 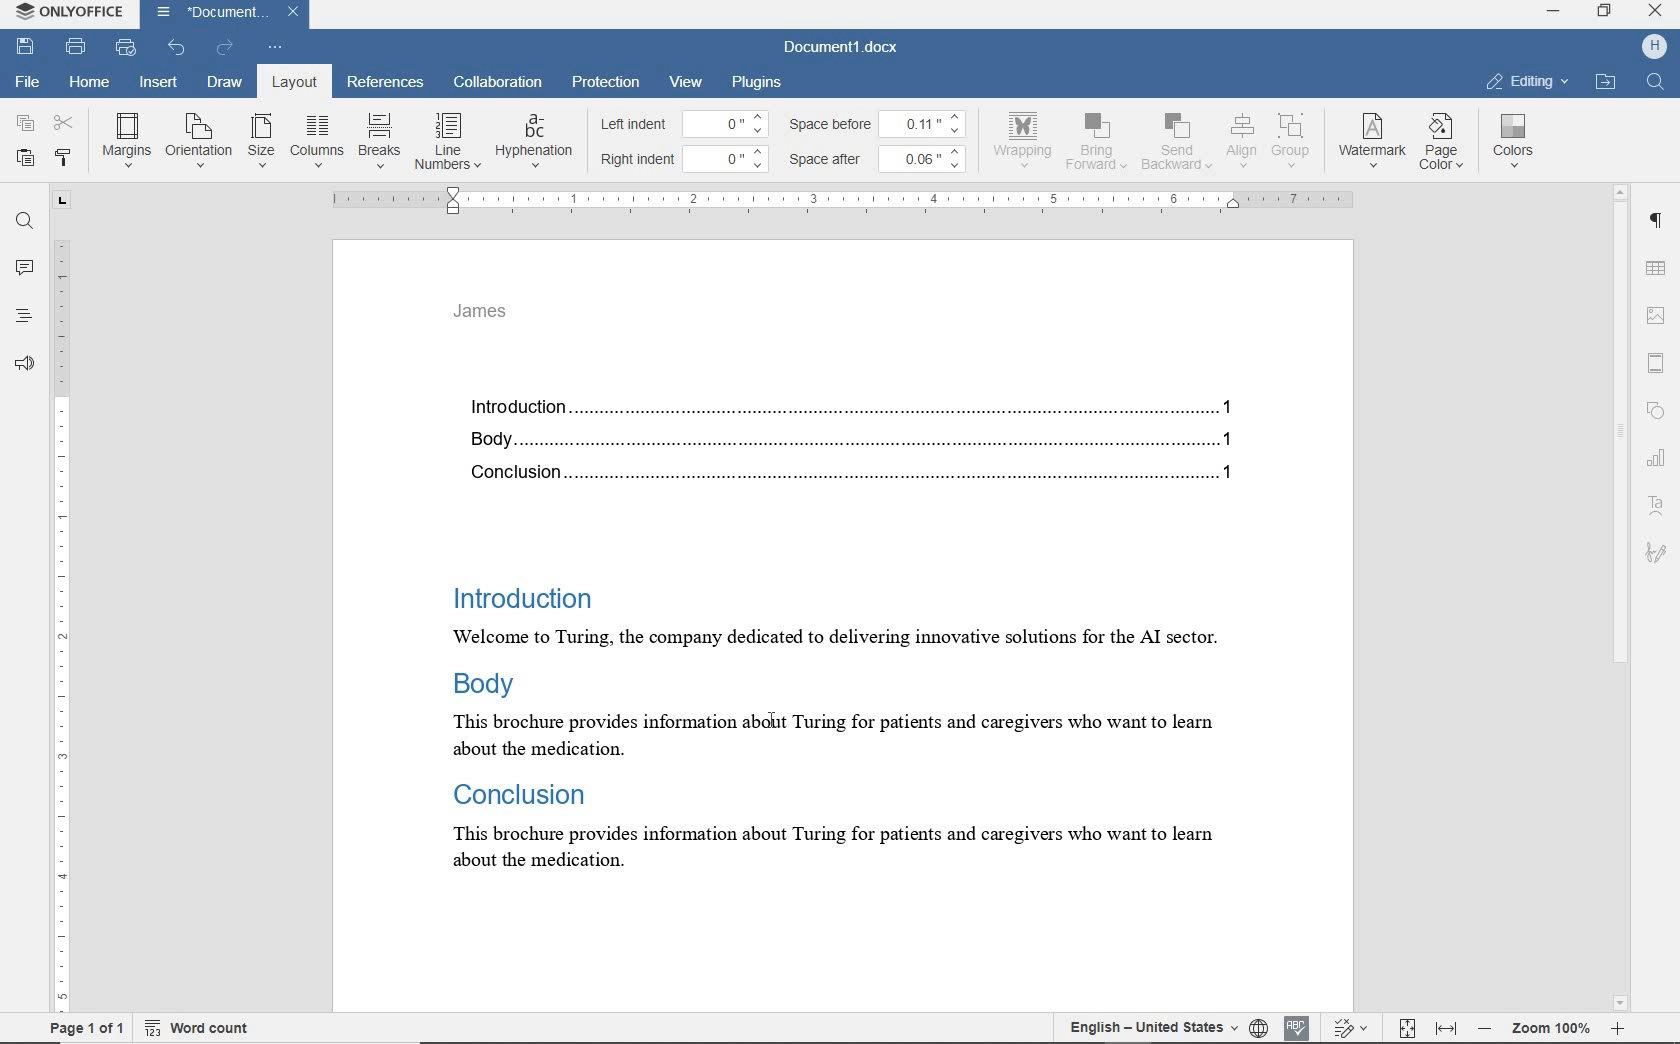 What do you see at coordinates (1658, 81) in the screenshot?
I see `FIND` at bounding box center [1658, 81].